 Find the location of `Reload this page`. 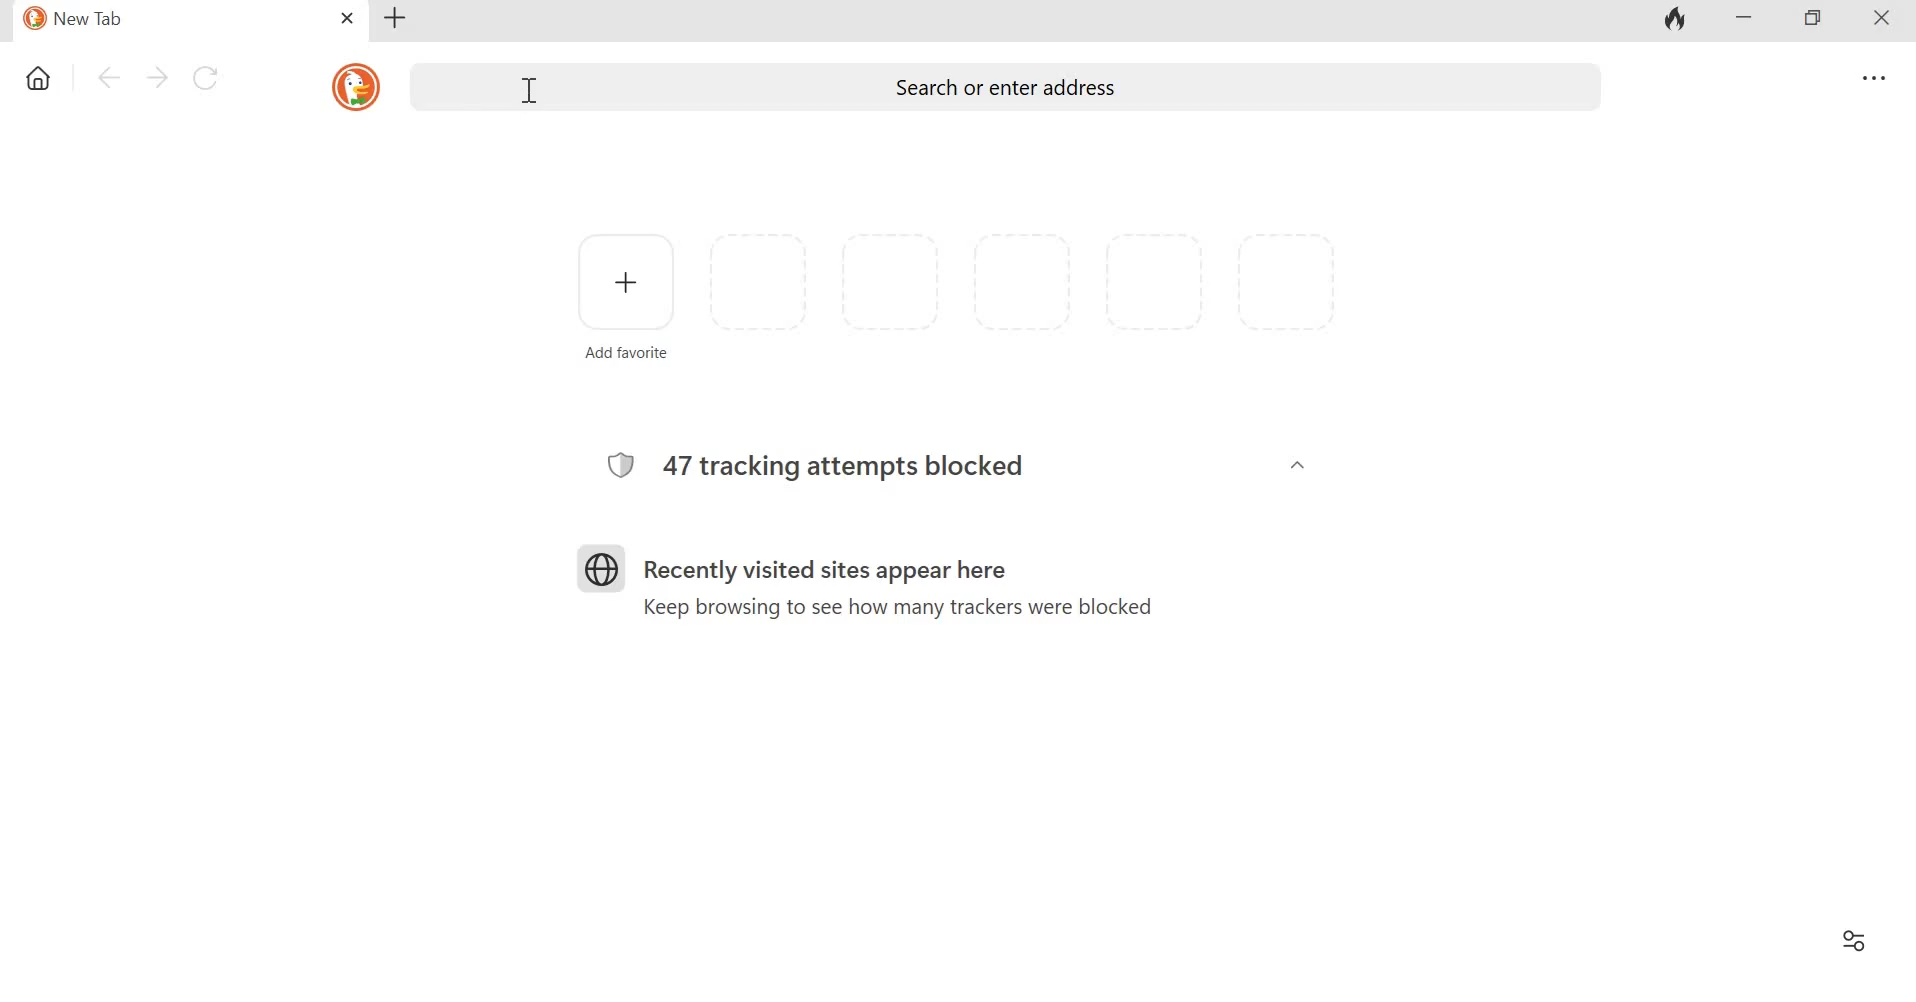

Reload this page is located at coordinates (211, 78).